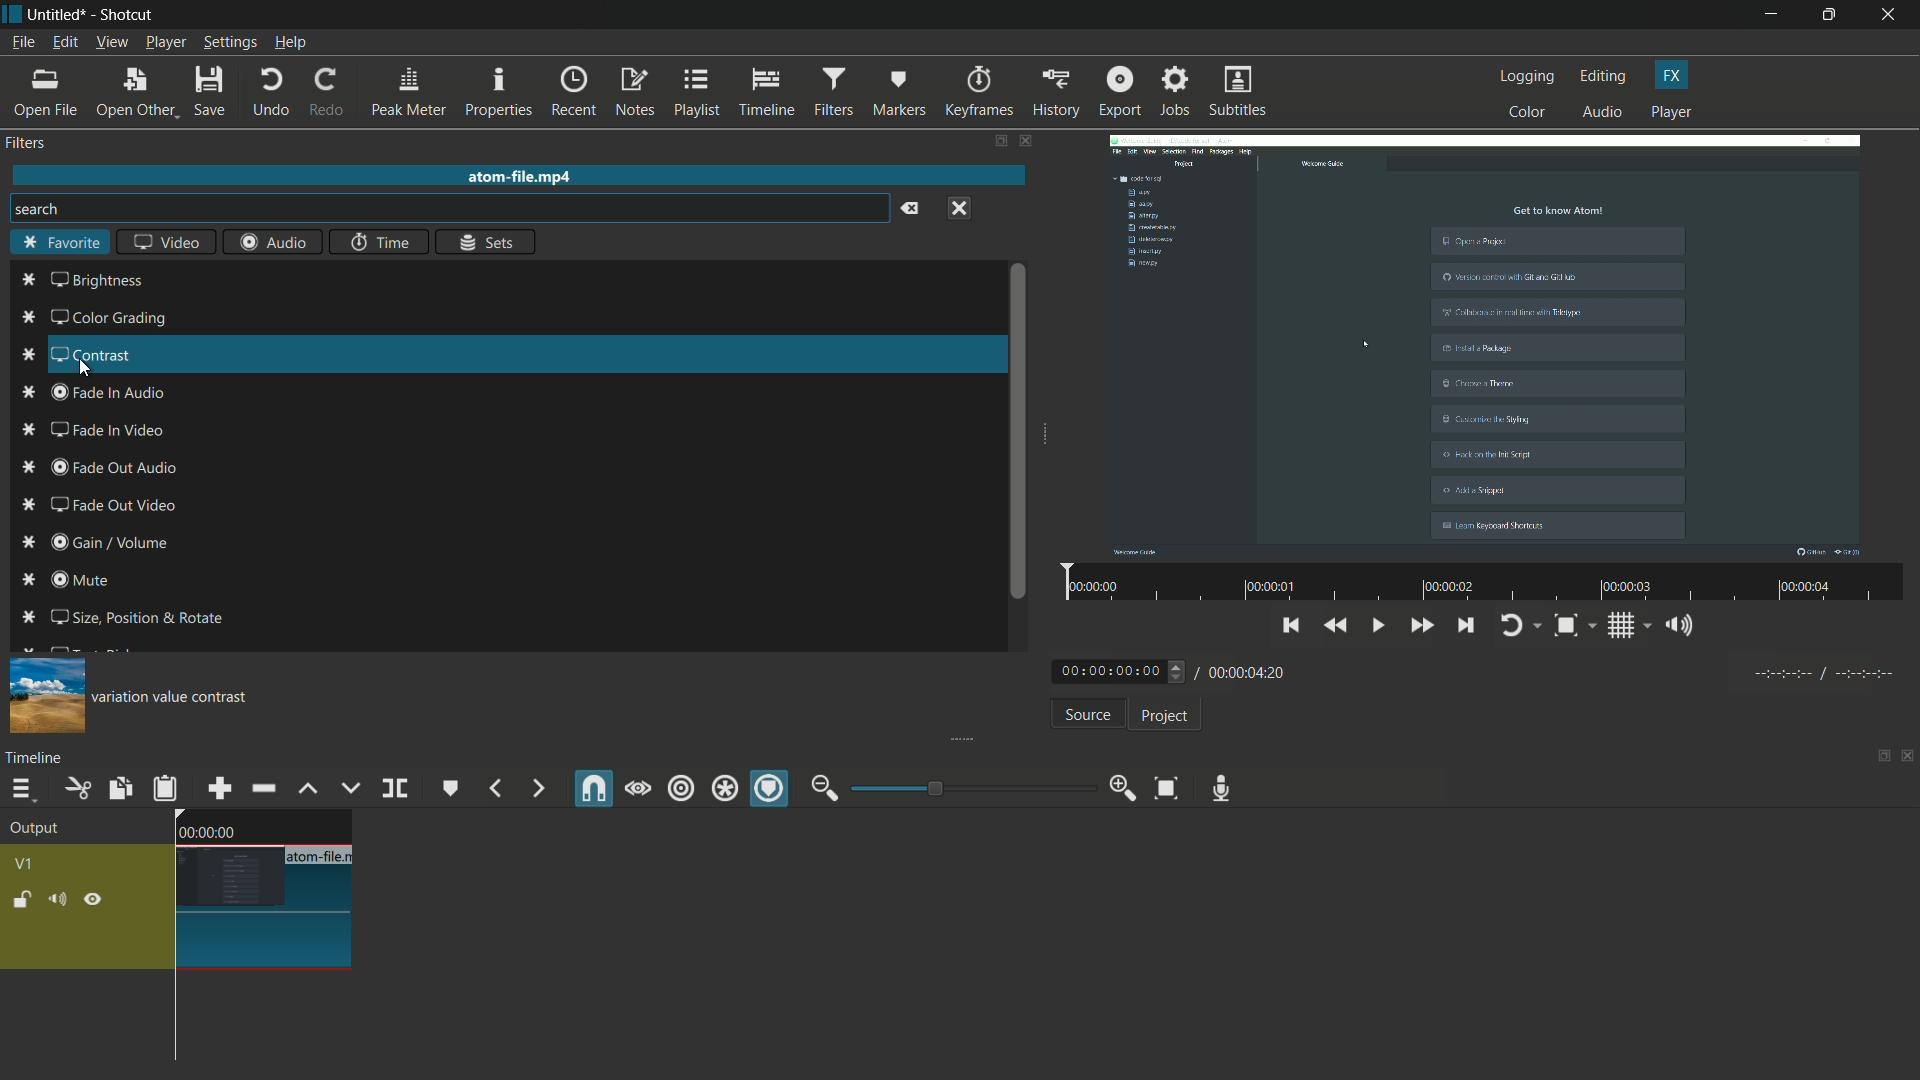  I want to click on mute, so click(71, 582).